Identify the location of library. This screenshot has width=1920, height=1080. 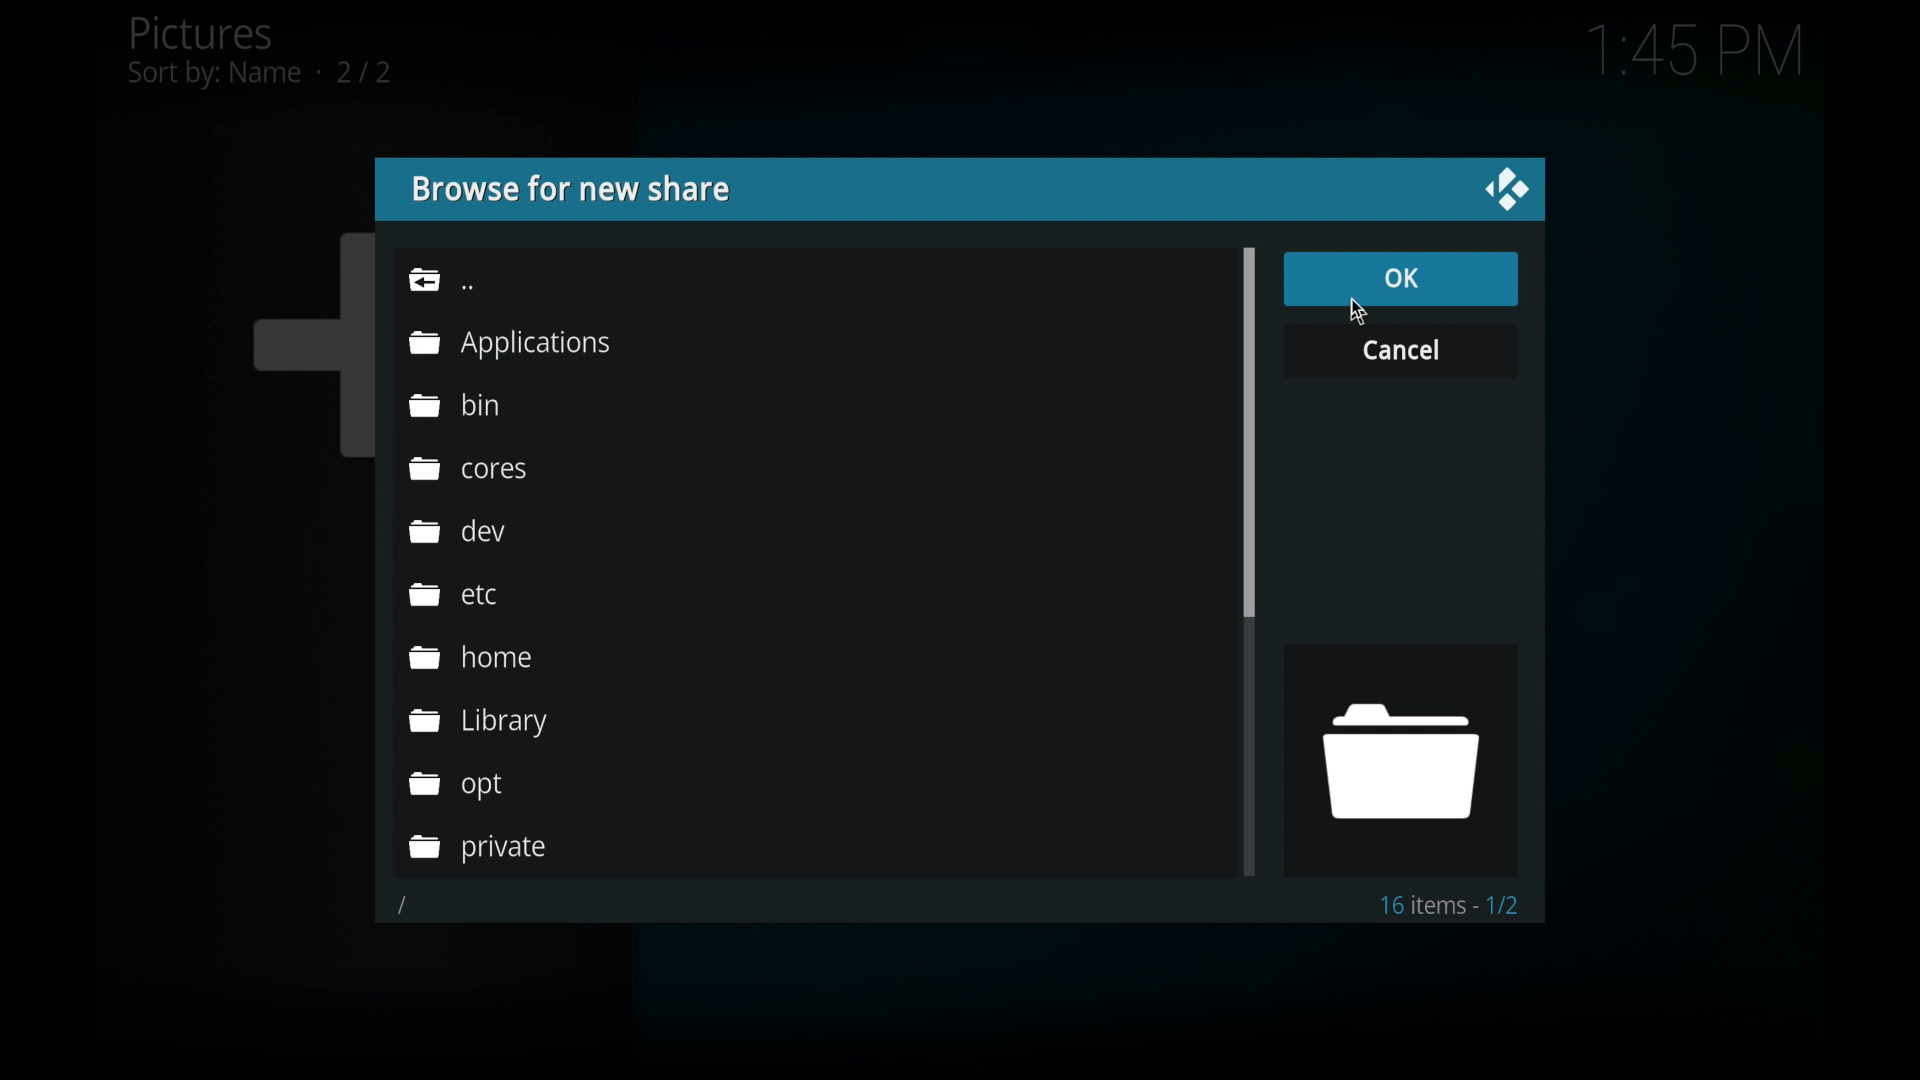
(480, 721).